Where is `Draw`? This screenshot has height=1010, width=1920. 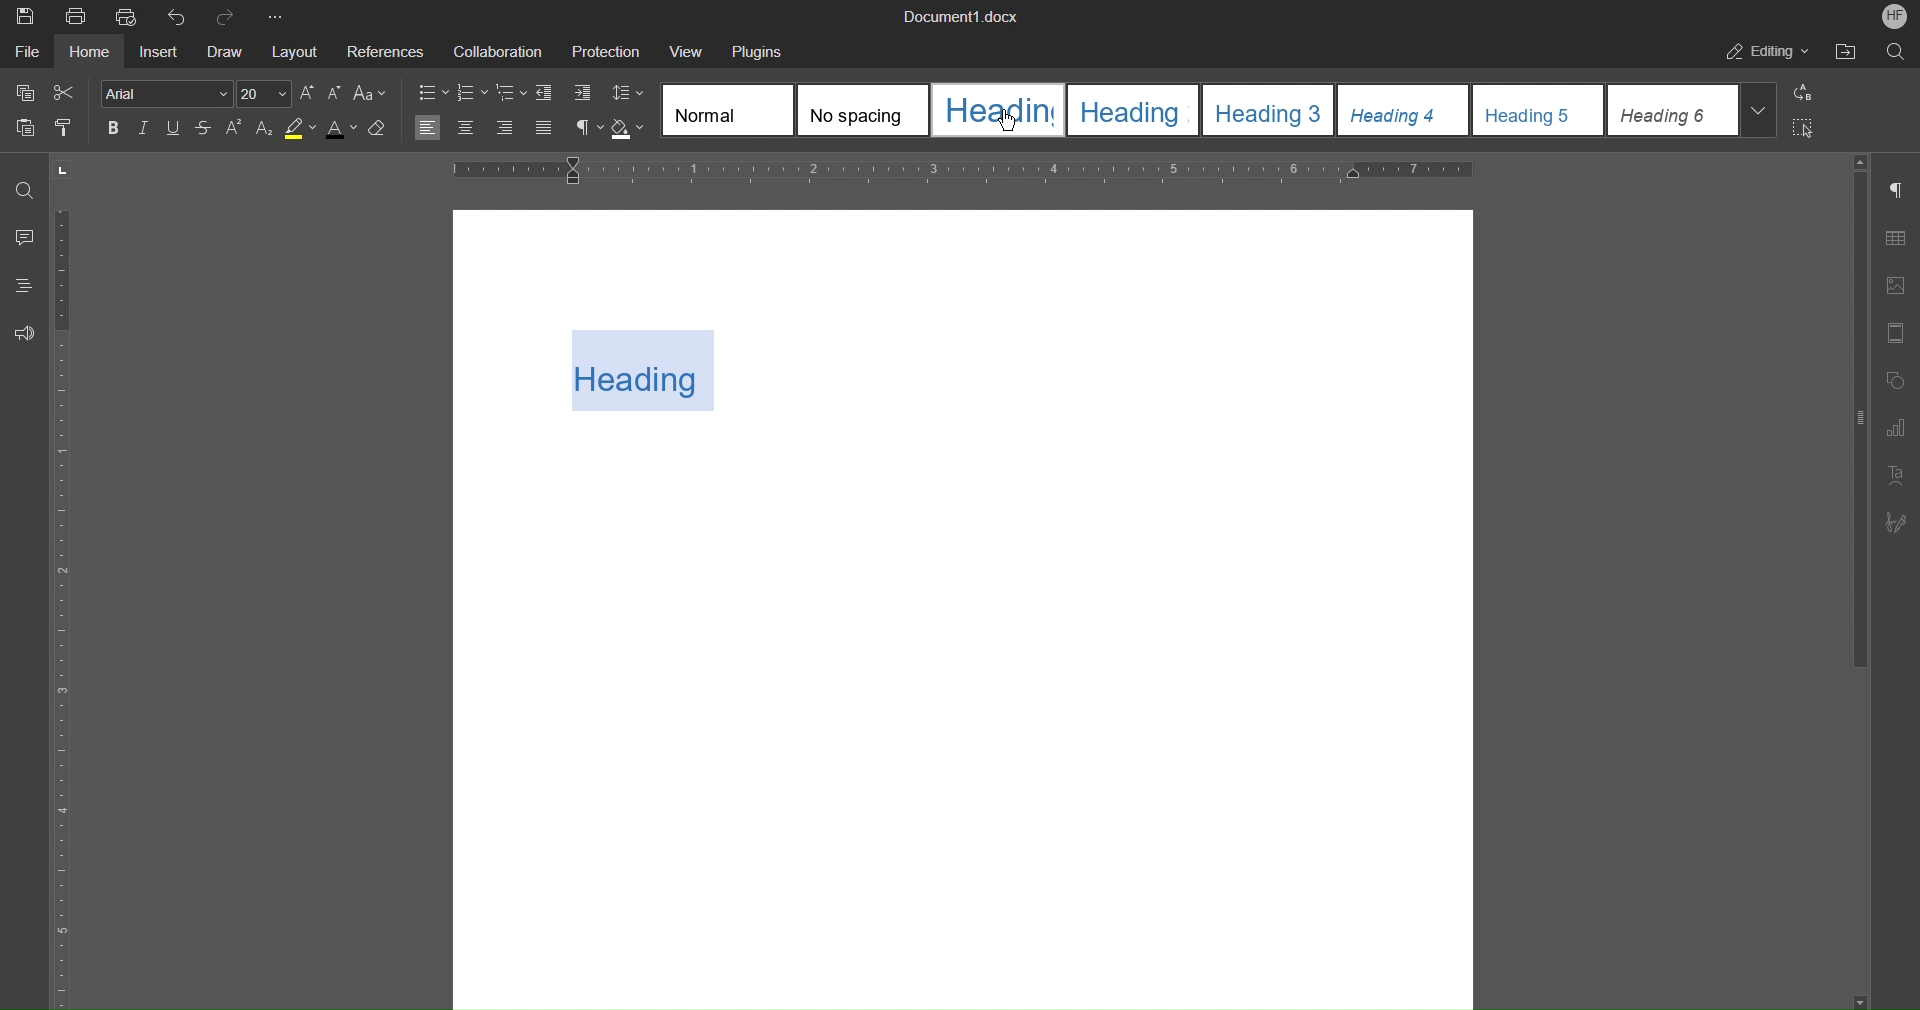
Draw is located at coordinates (223, 51).